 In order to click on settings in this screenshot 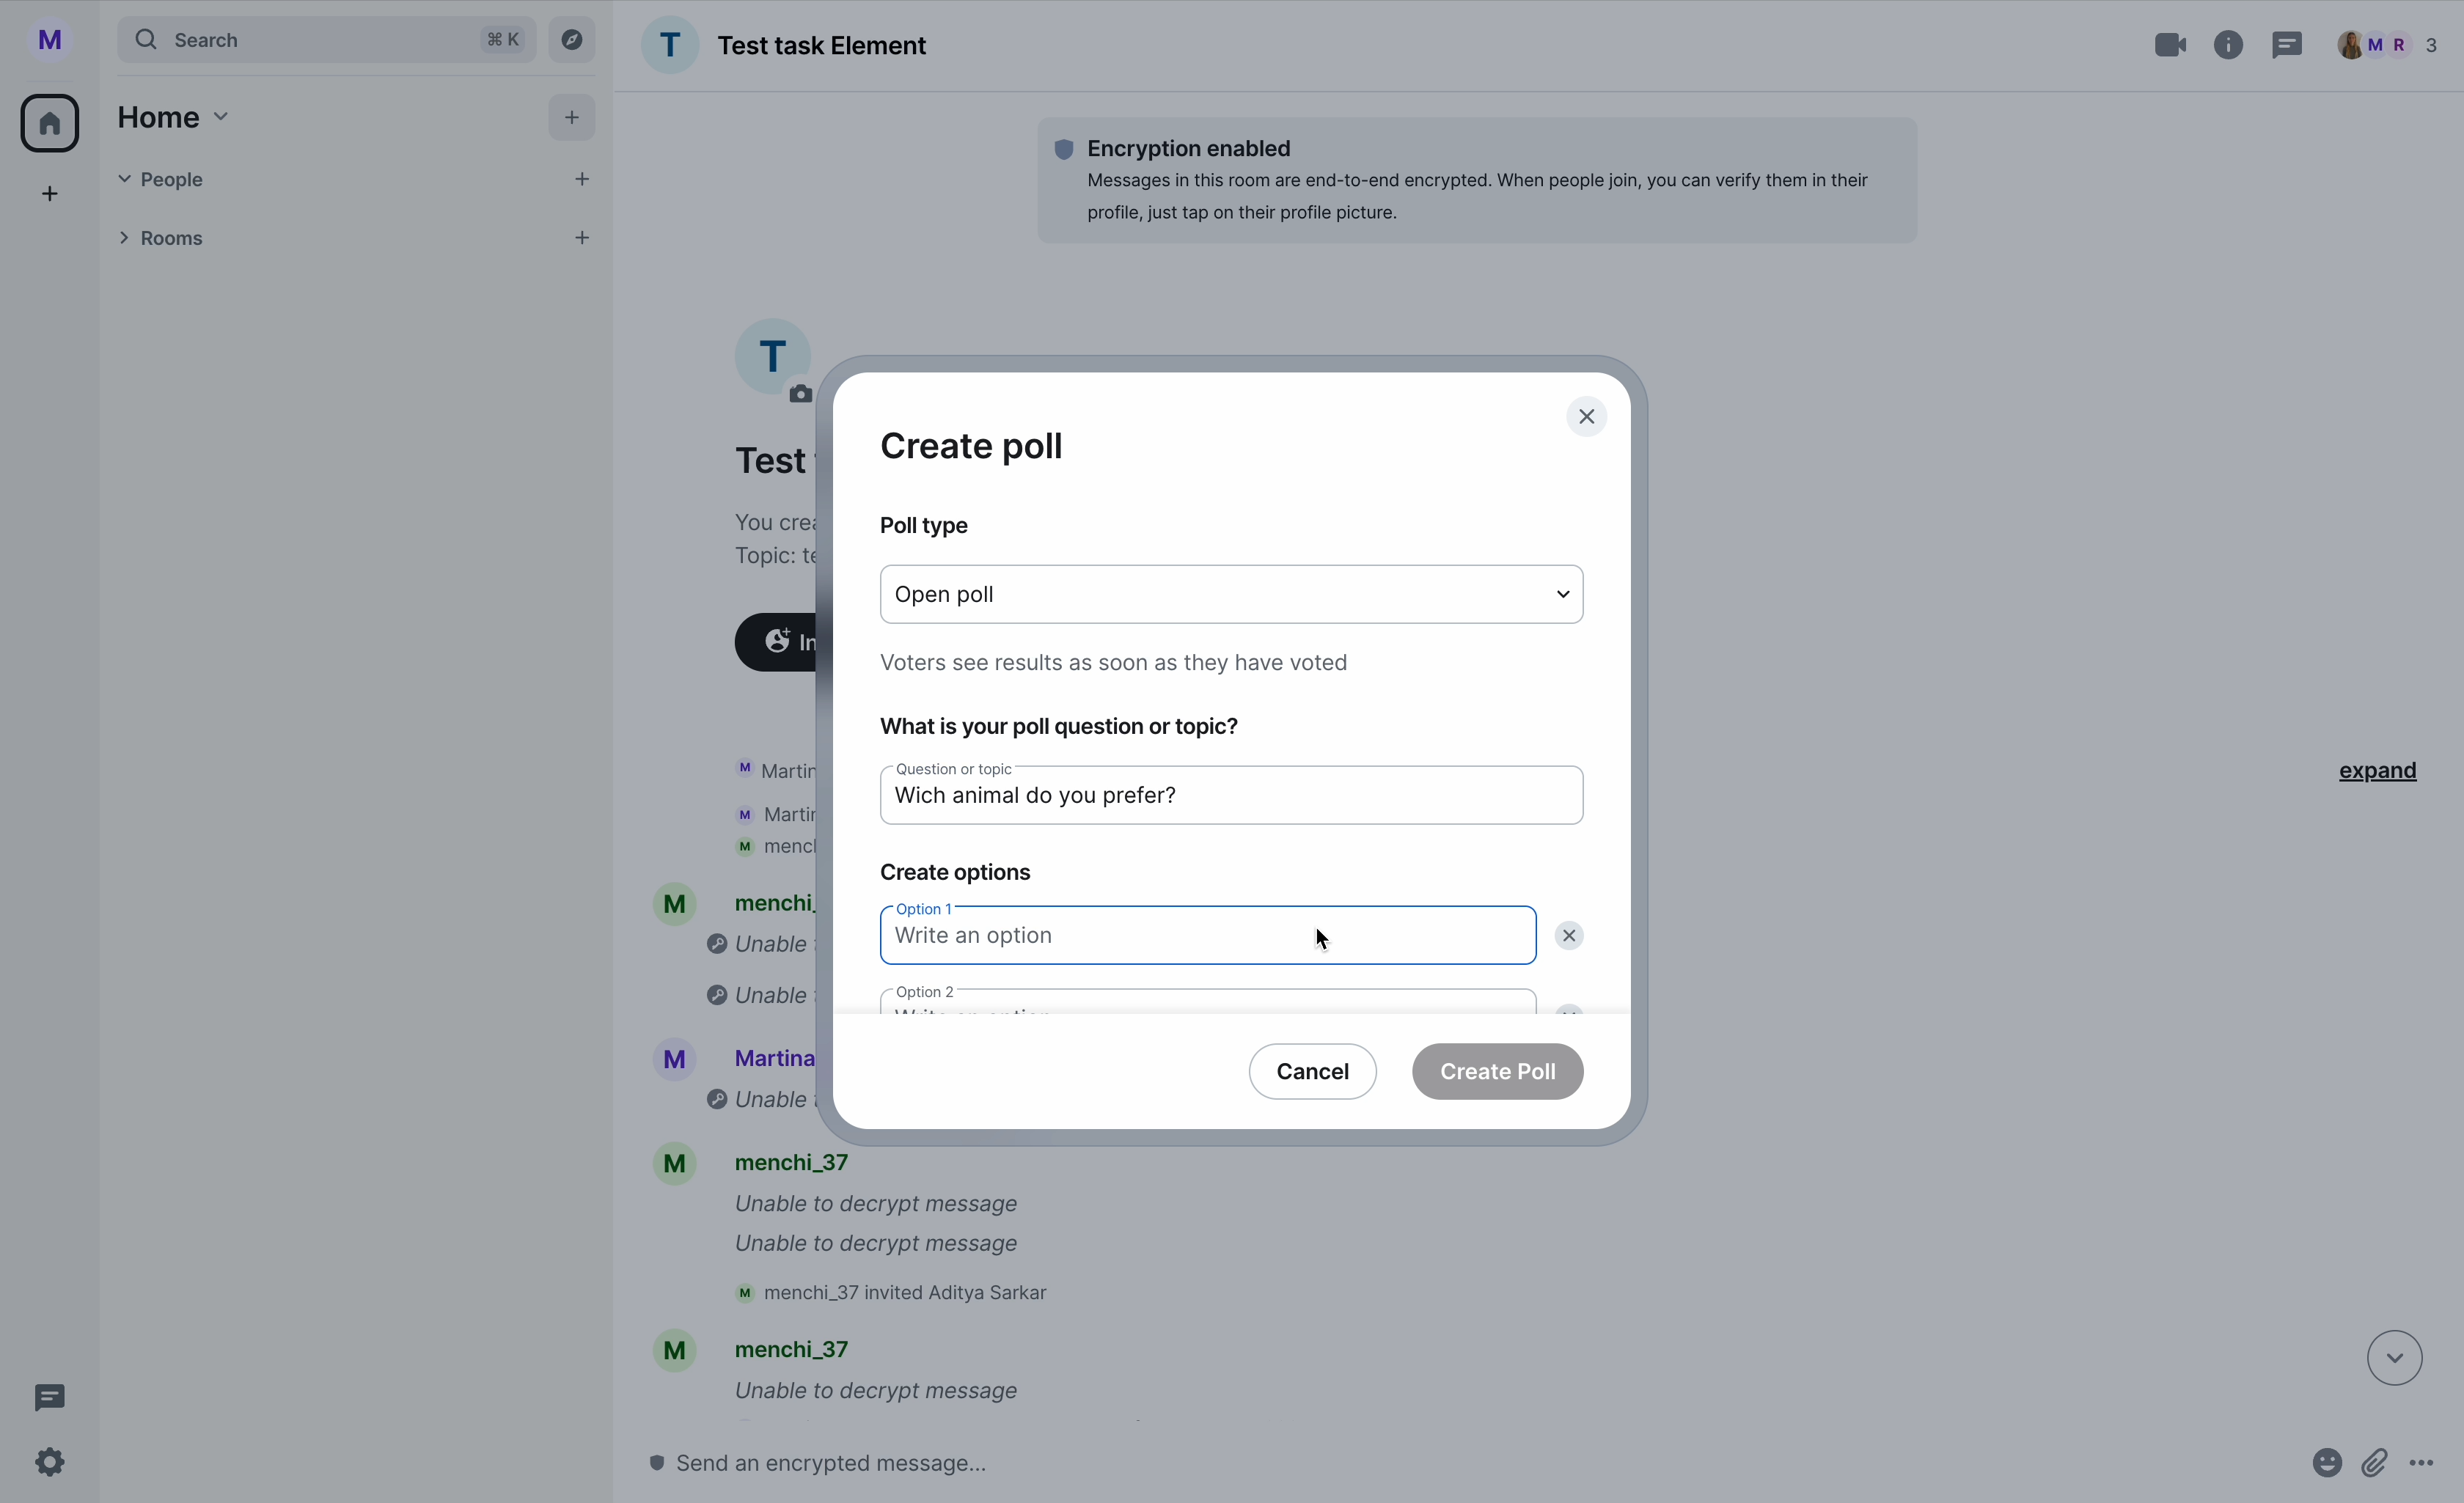, I will do `click(52, 1464)`.